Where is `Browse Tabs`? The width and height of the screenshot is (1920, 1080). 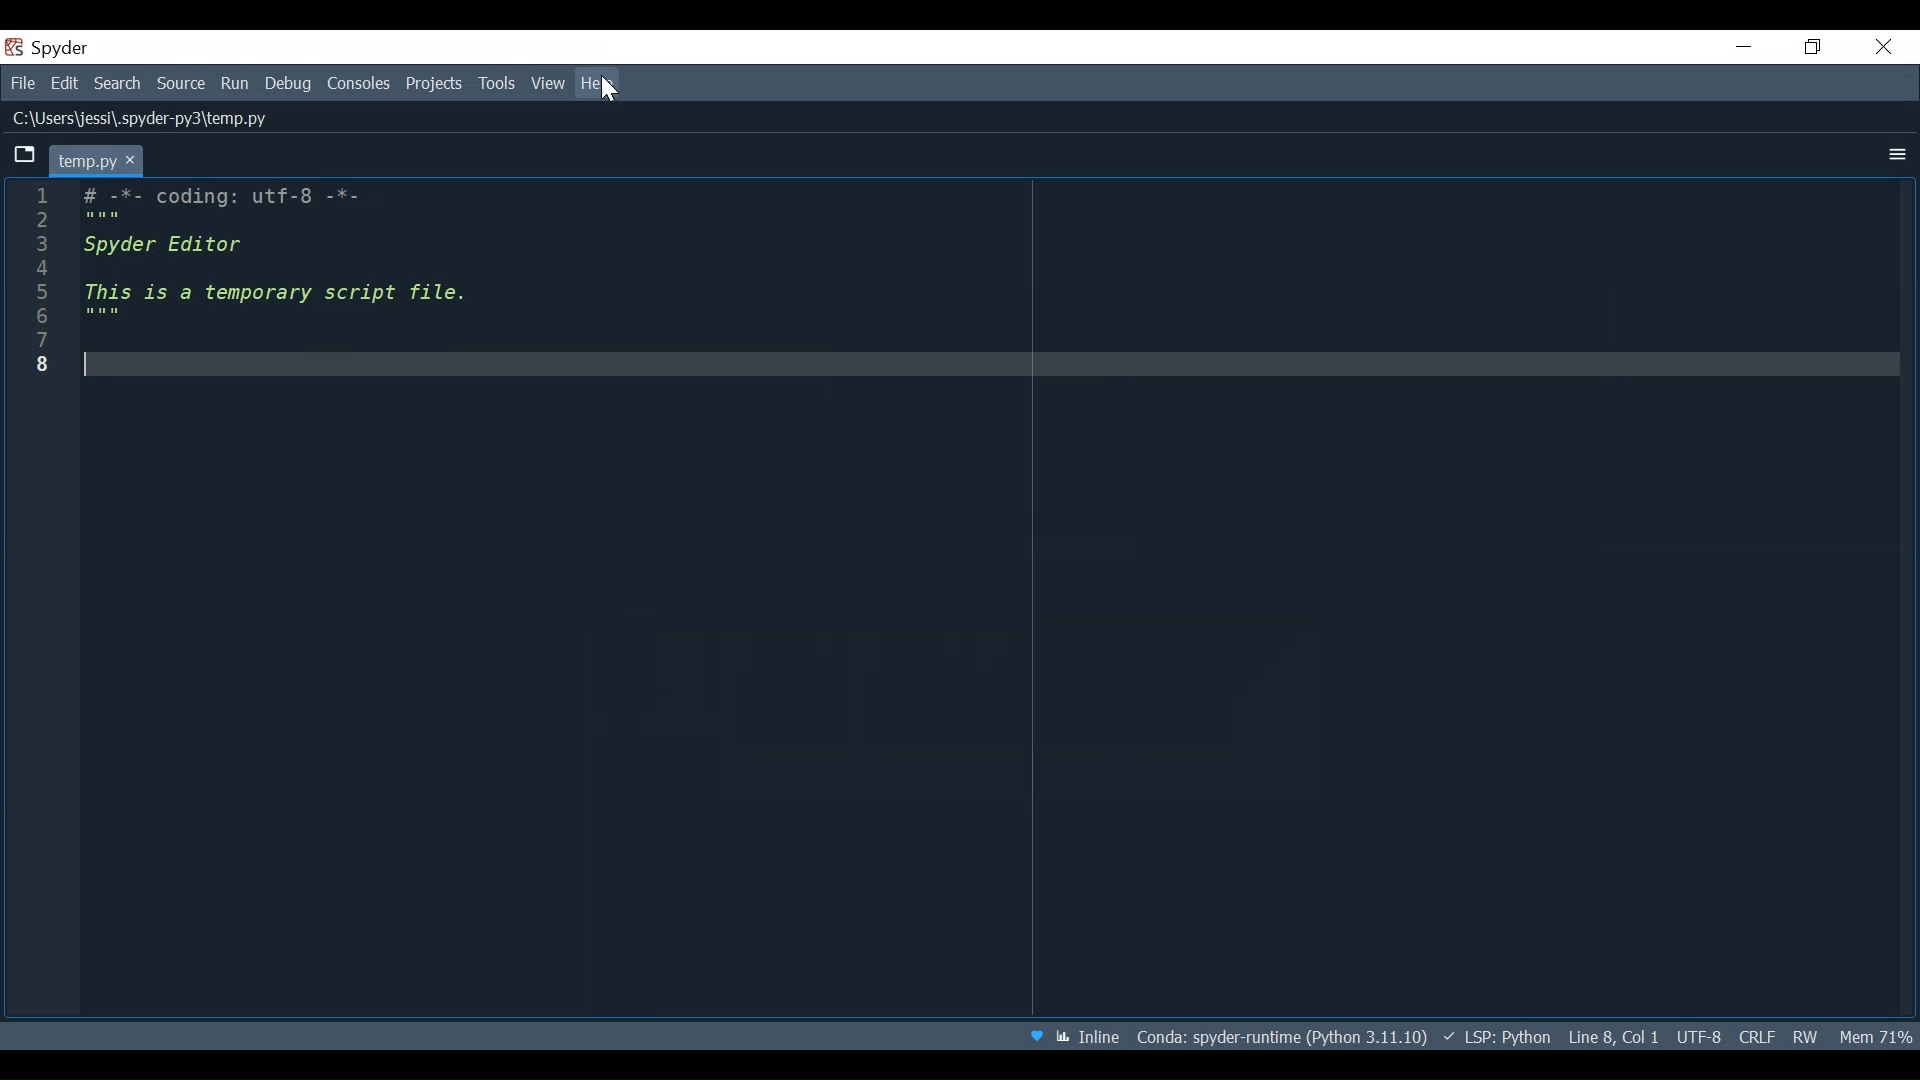
Browse Tabs is located at coordinates (22, 157).